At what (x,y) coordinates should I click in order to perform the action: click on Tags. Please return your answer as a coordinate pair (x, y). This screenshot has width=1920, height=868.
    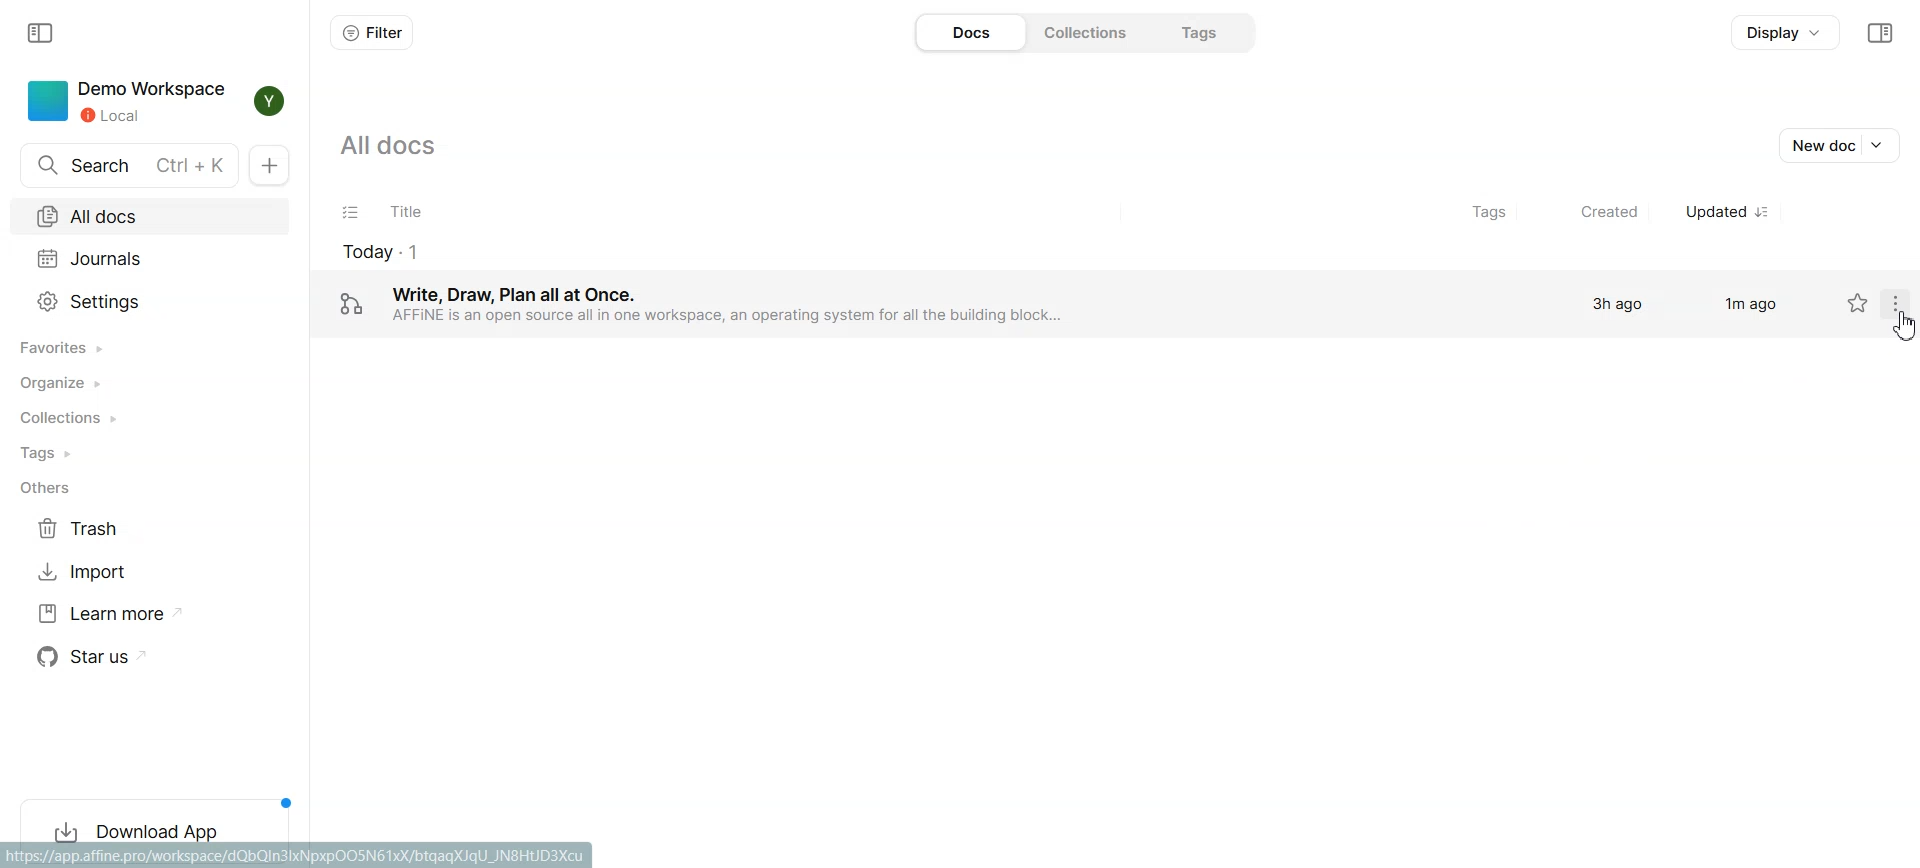
    Looking at the image, I should click on (1486, 213).